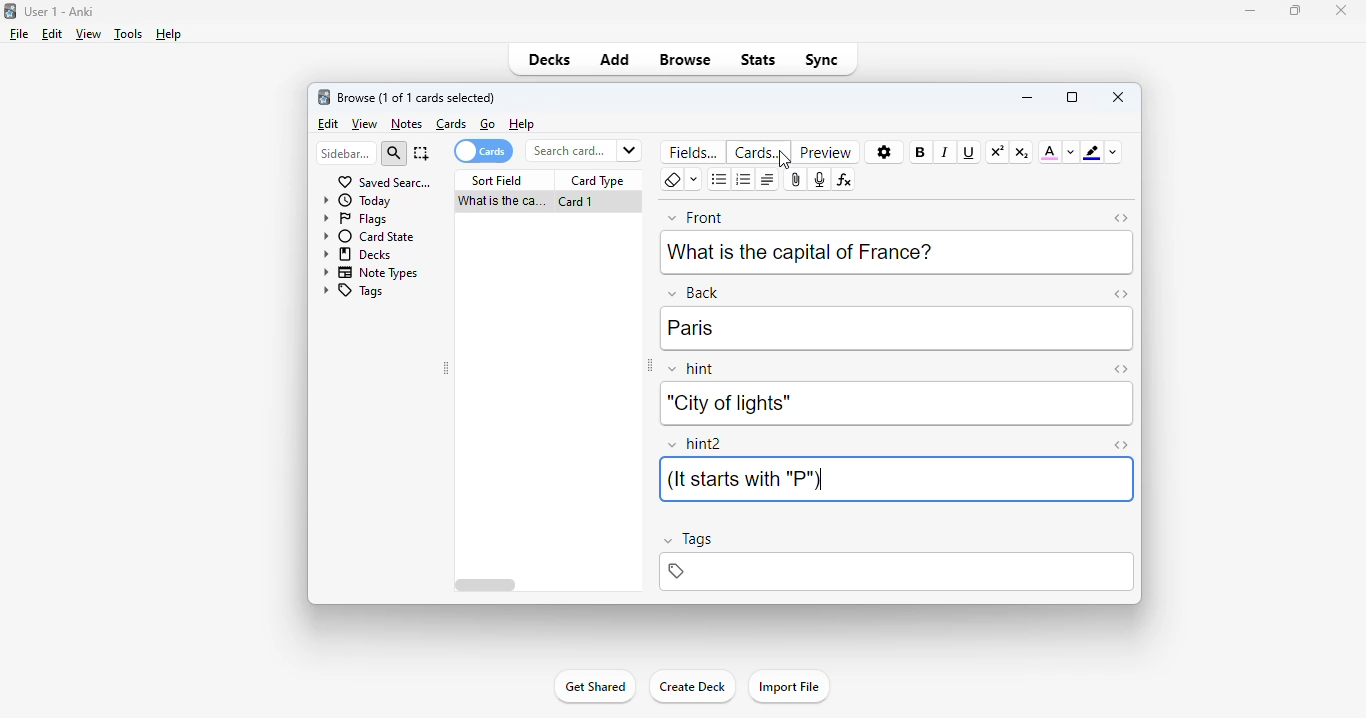 Image resolution: width=1366 pixels, height=718 pixels. Describe the element at coordinates (687, 541) in the screenshot. I see `tags` at that location.